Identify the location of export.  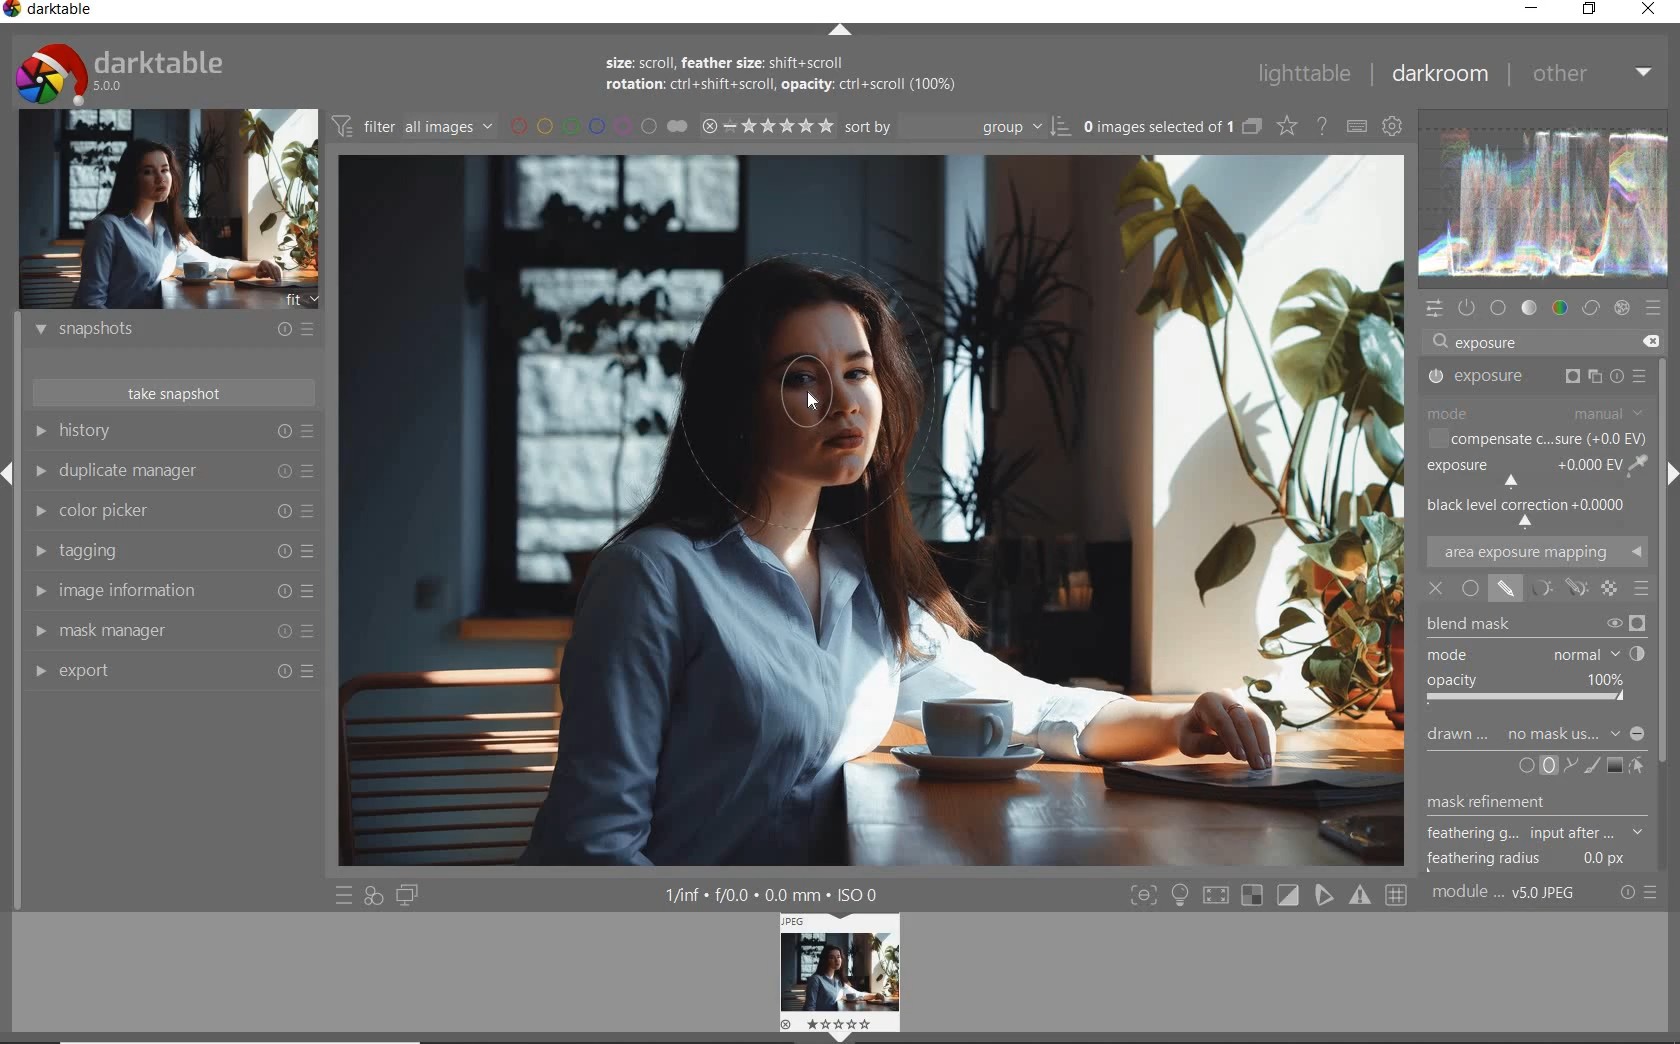
(173, 670).